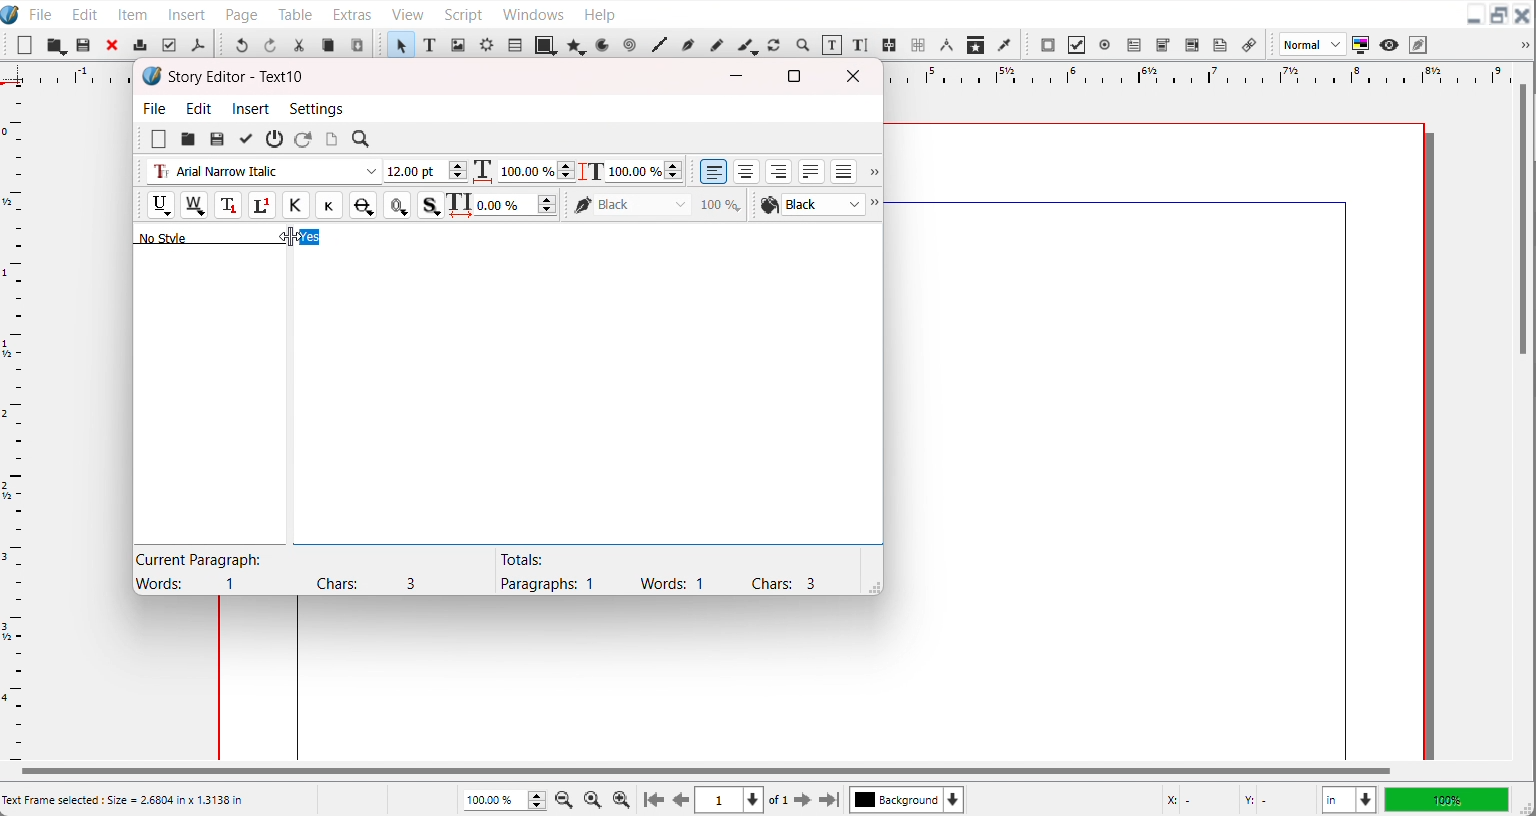 The height and width of the screenshot is (816, 1536). Describe the element at coordinates (25, 45) in the screenshot. I see `New` at that location.